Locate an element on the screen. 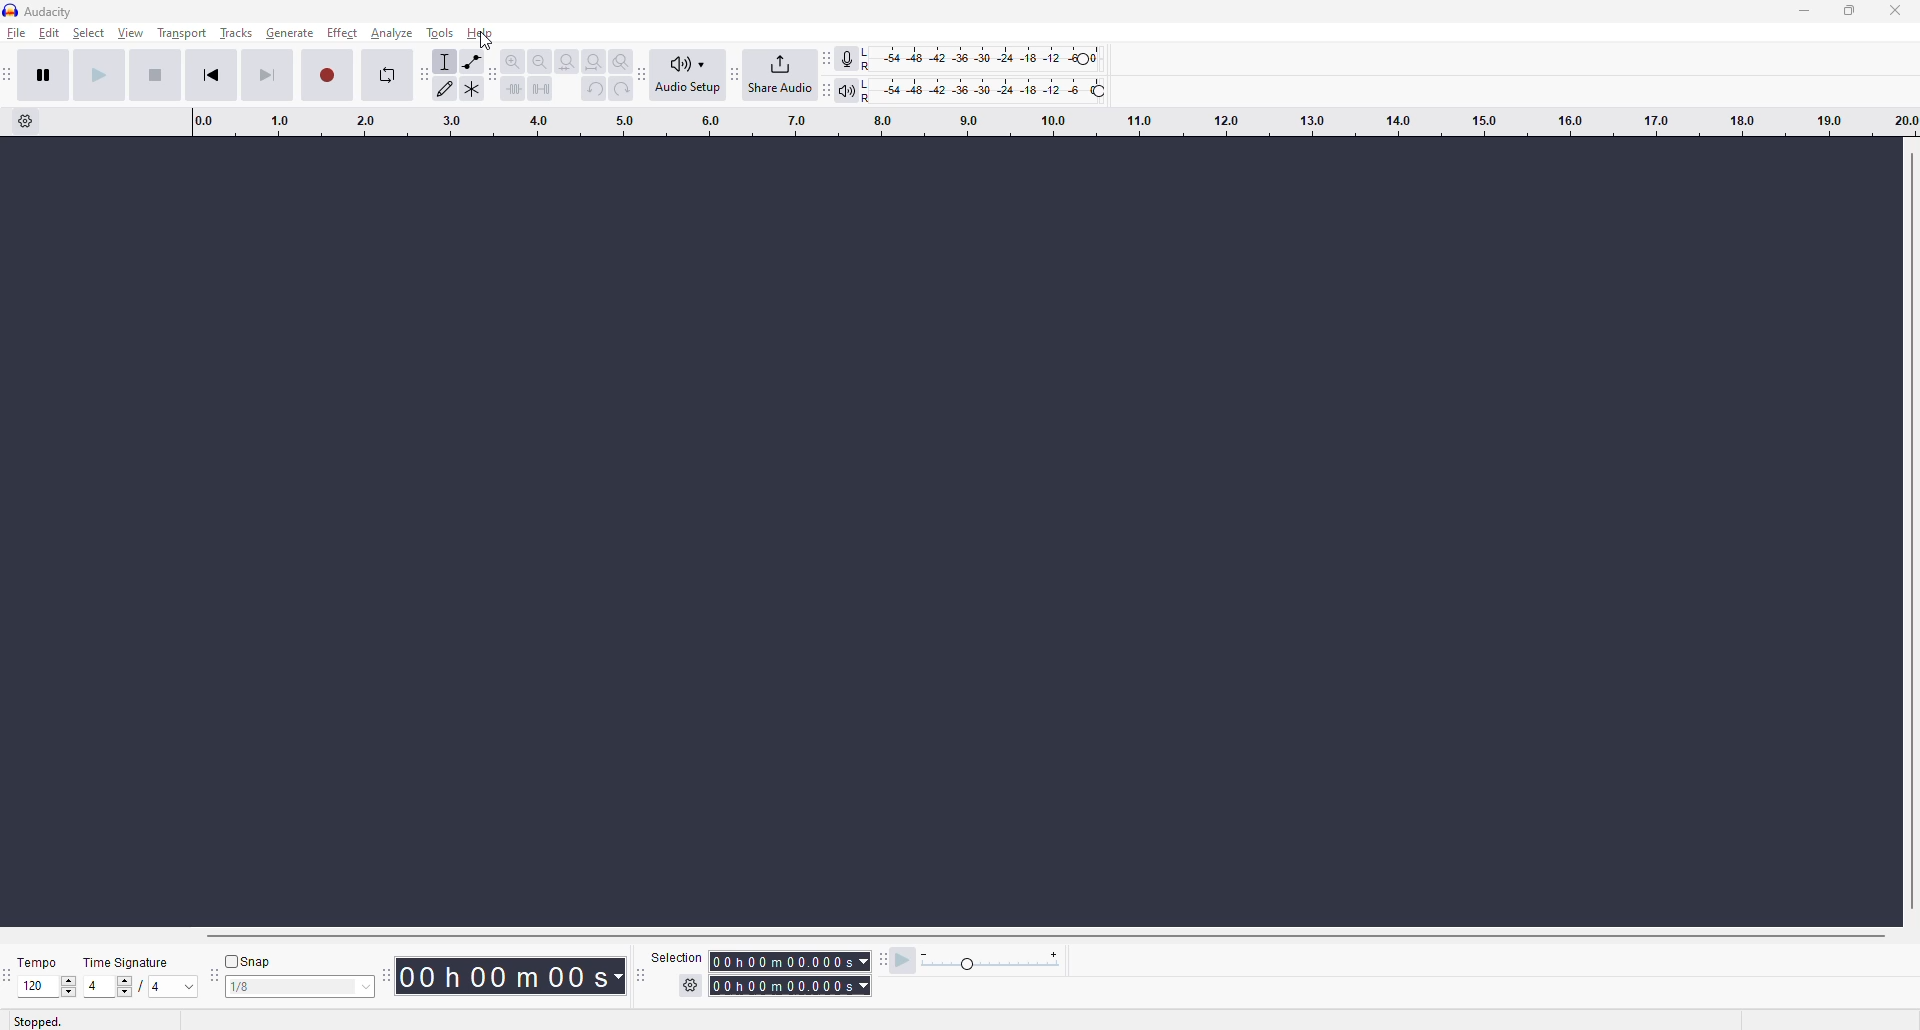  setting is located at coordinates (684, 979).